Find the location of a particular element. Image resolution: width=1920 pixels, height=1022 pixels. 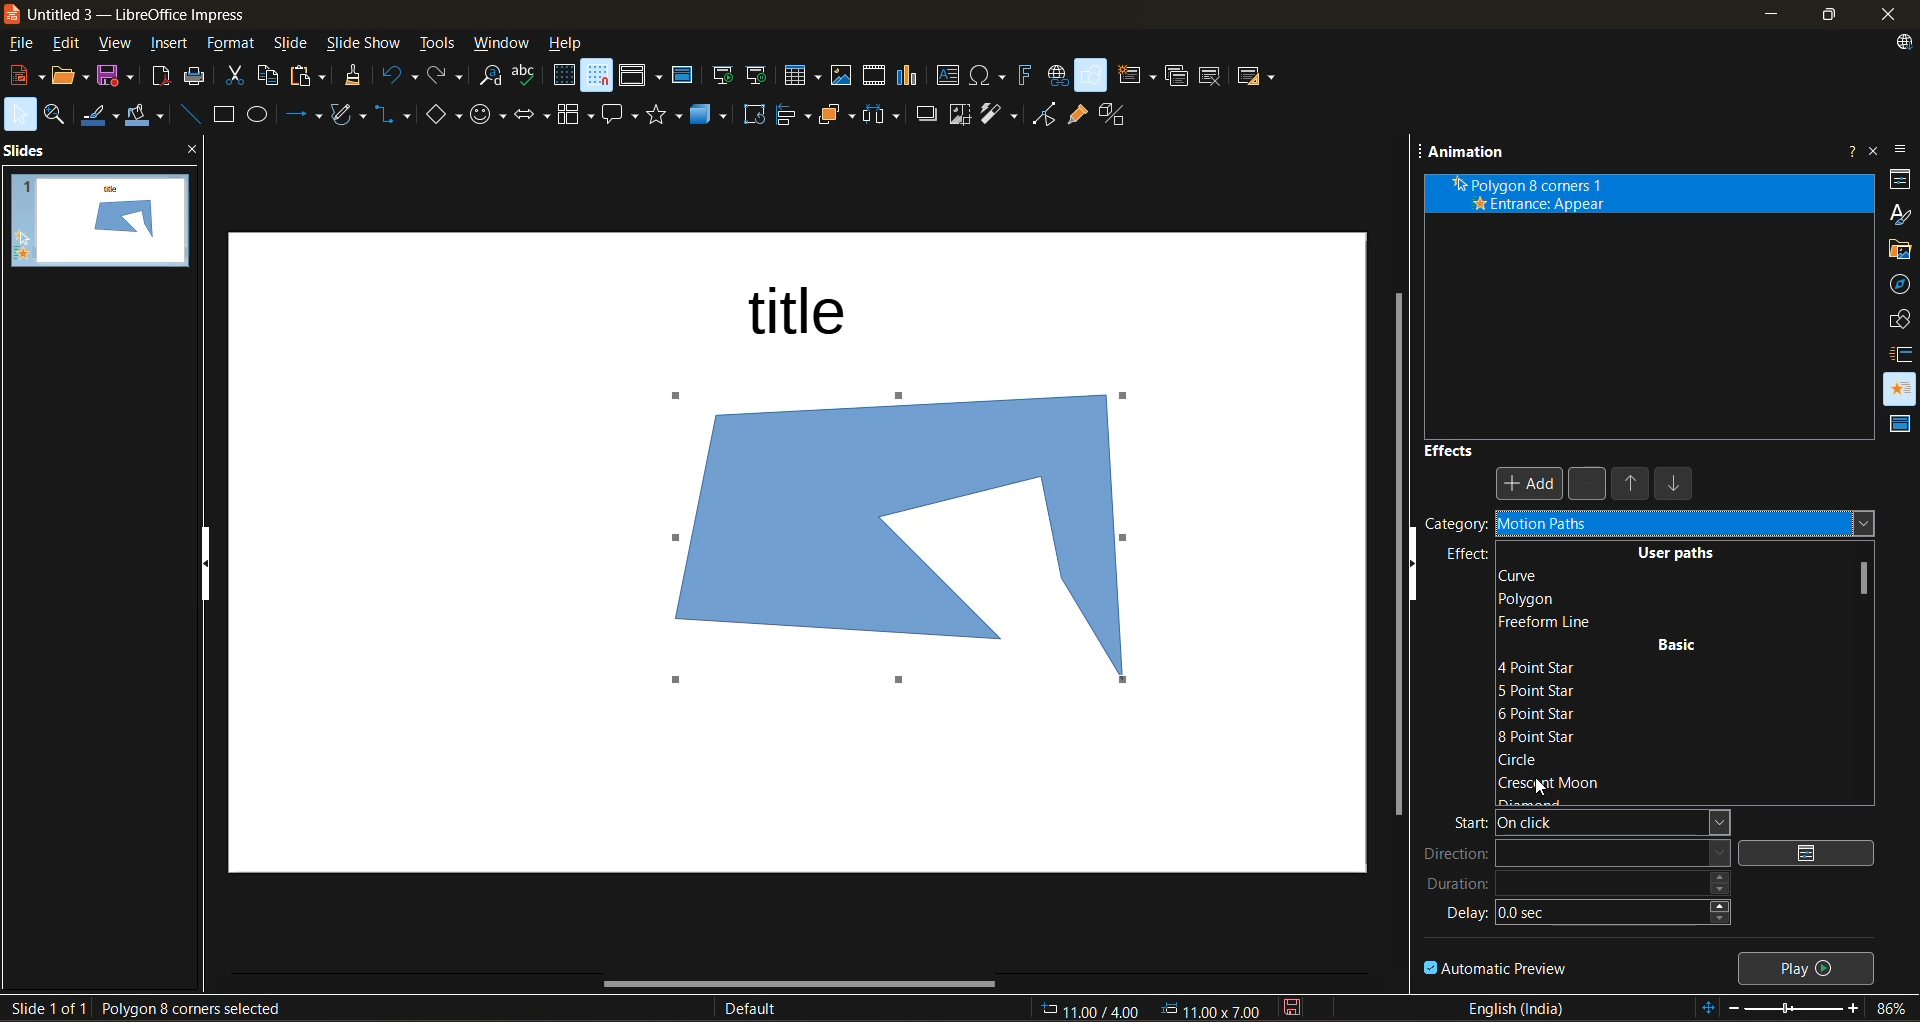

freeform line is located at coordinates (1558, 624).